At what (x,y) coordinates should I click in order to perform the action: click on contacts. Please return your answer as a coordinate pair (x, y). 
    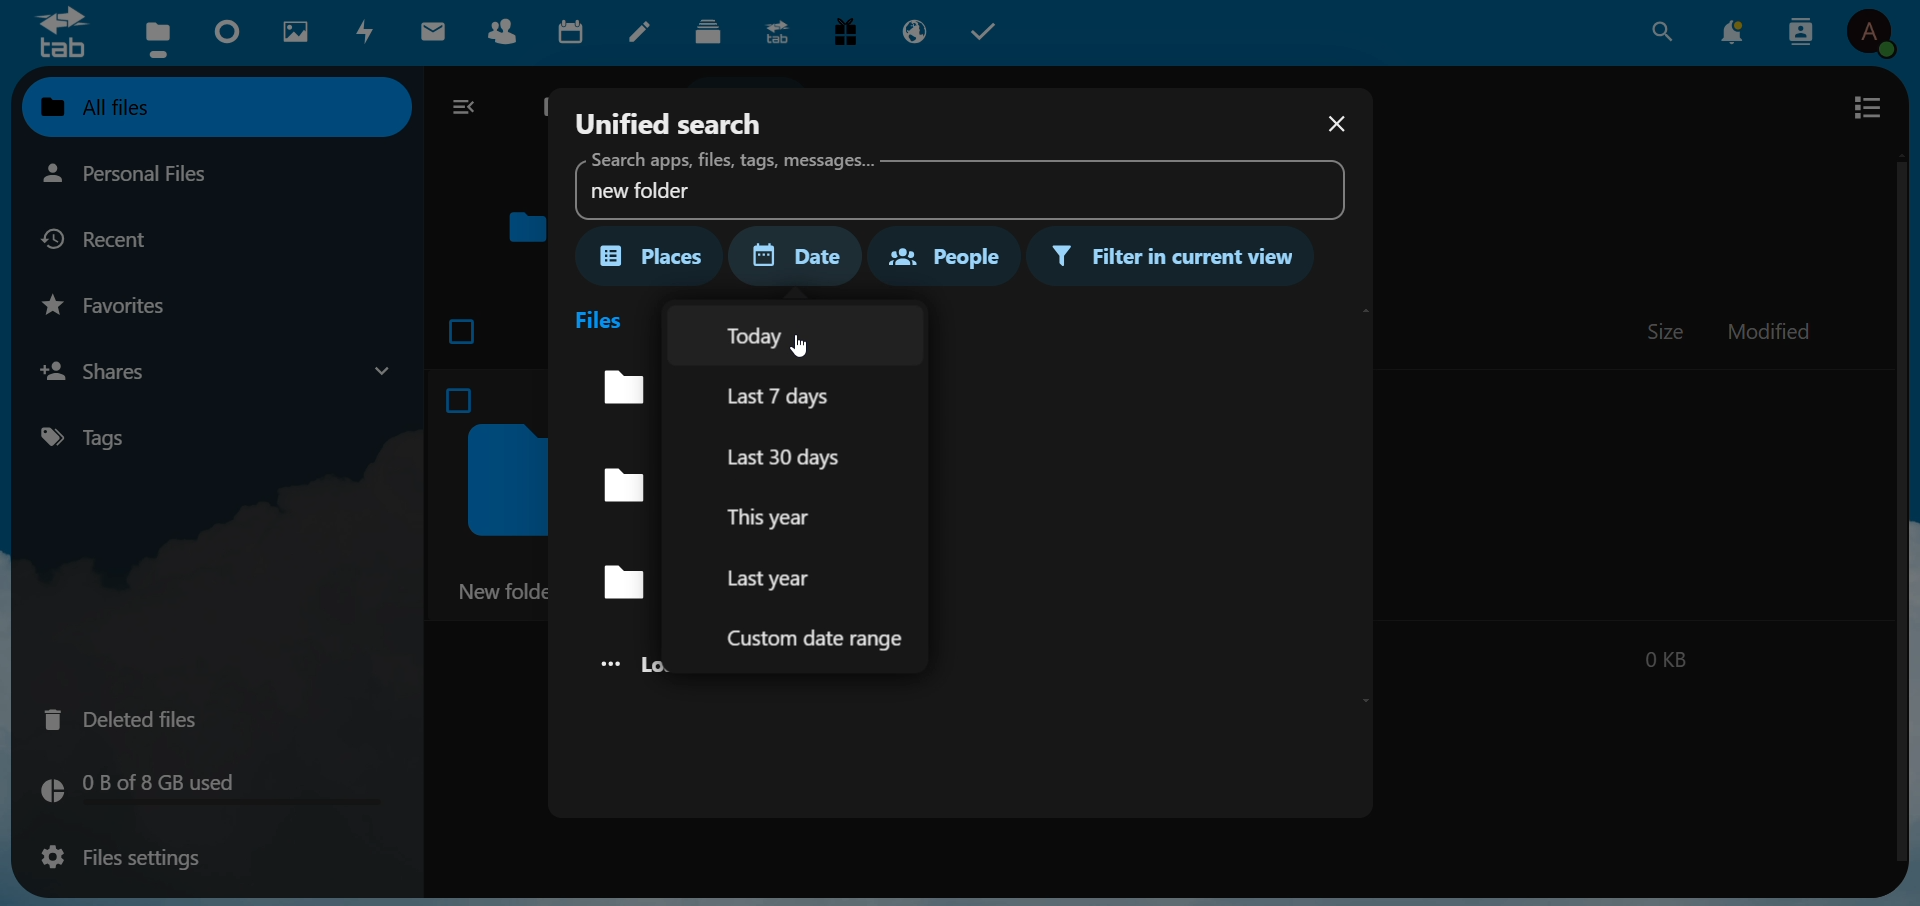
    Looking at the image, I should click on (1802, 31).